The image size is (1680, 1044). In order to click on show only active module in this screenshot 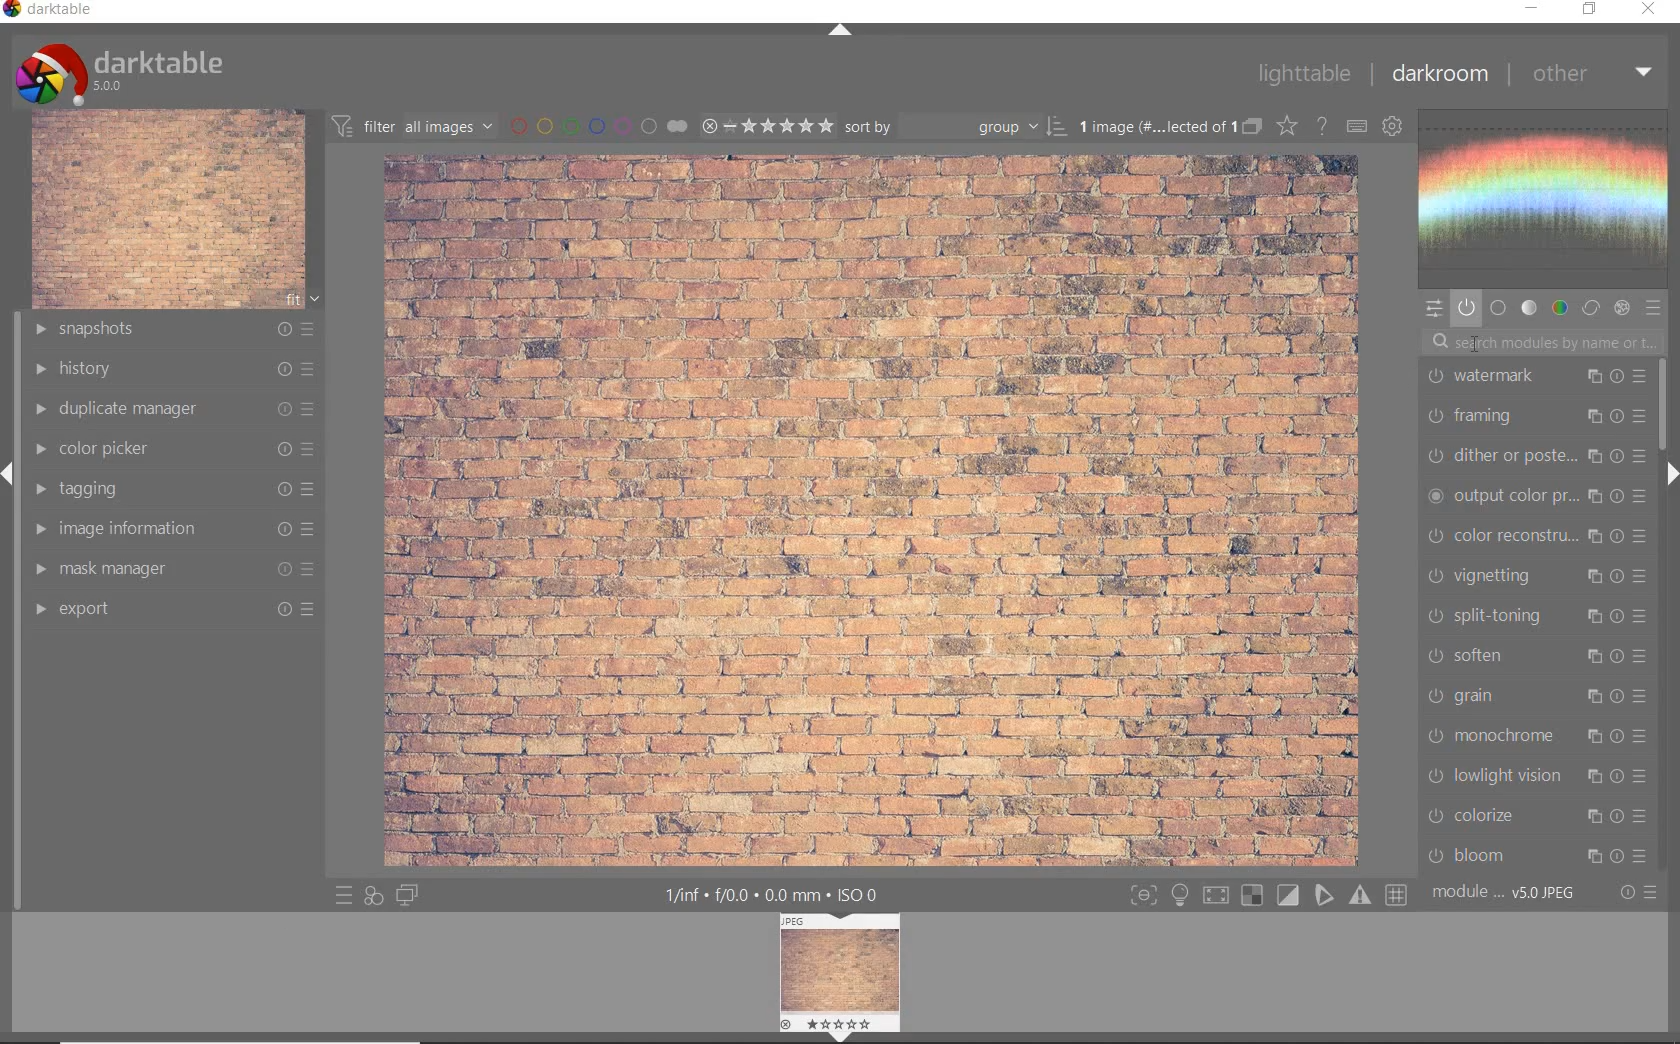, I will do `click(1466, 308)`.